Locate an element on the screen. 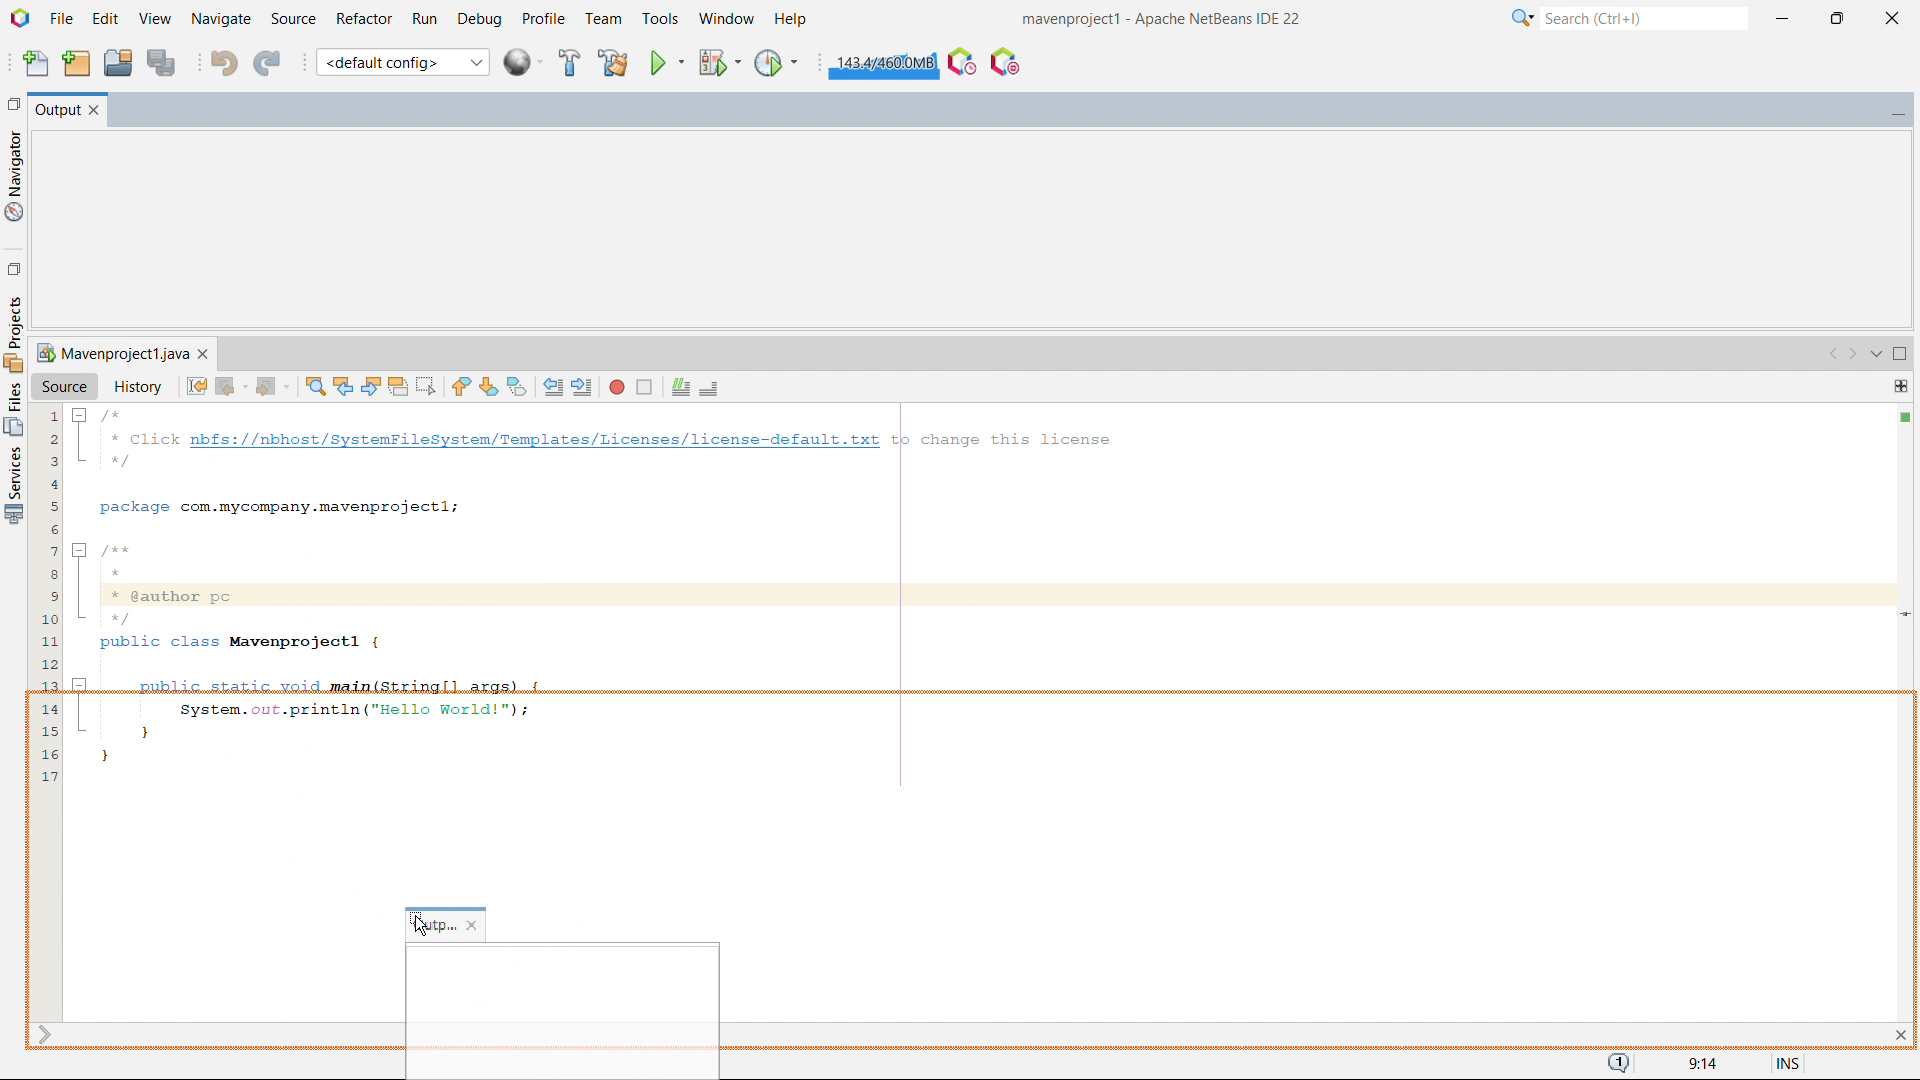  build project is located at coordinates (569, 63).